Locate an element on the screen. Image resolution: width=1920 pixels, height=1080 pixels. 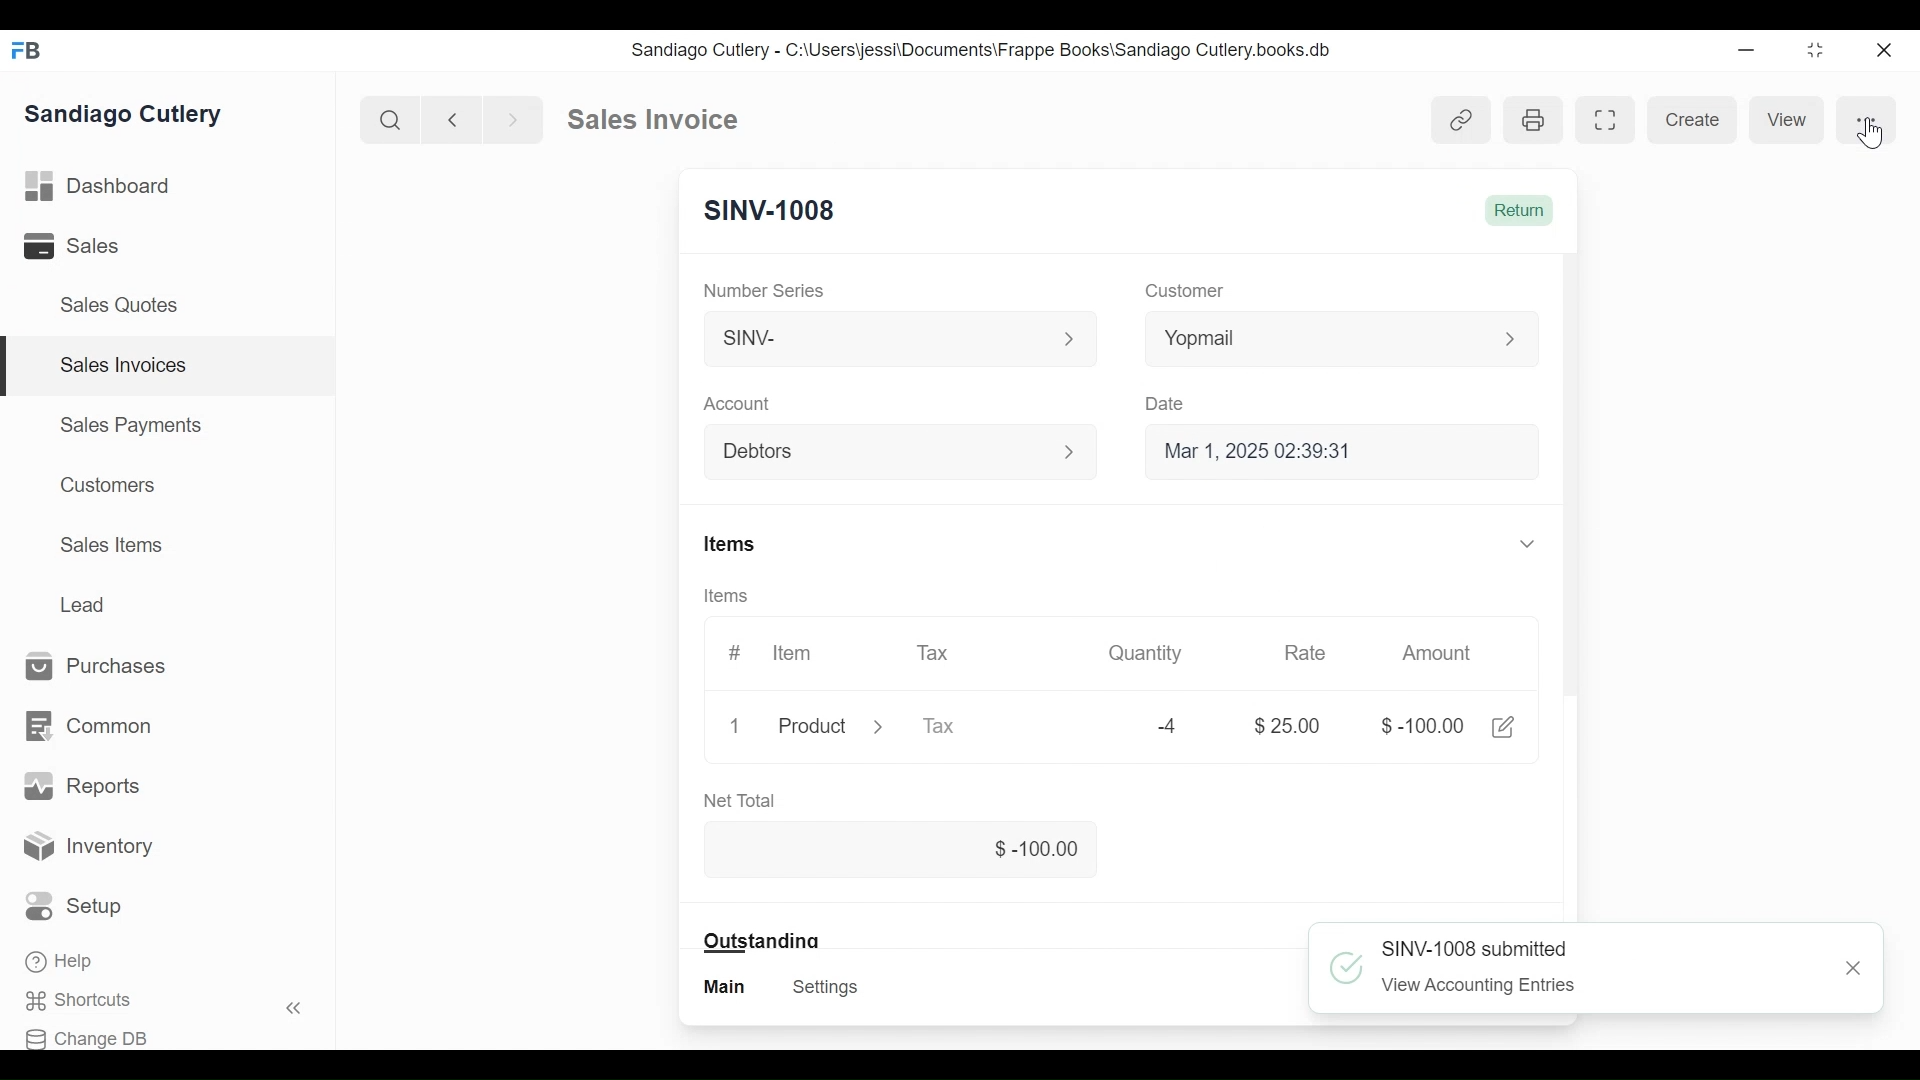
Cursor is located at coordinates (1873, 132).